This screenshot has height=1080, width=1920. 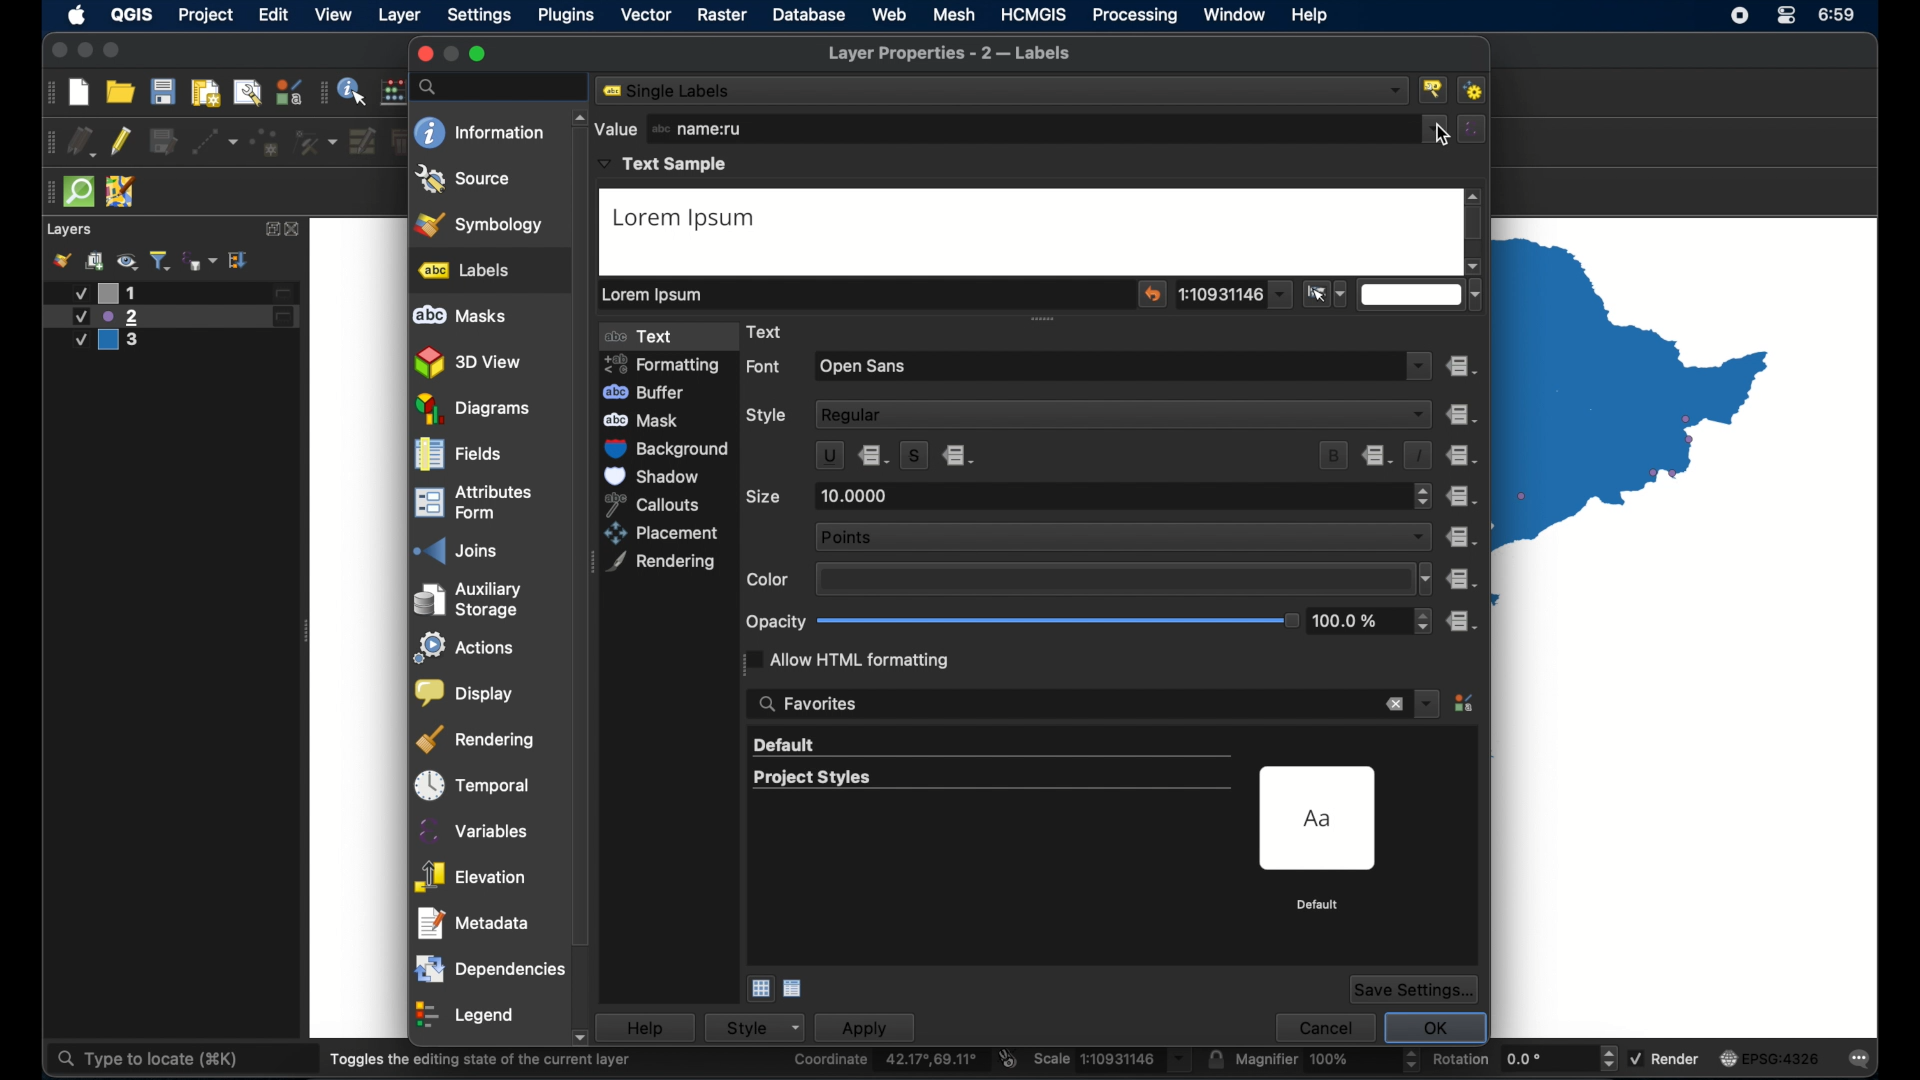 What do you see at coordinates (47, 142) in the screenshot?
I see `drag handle` at bounding box center [47, 142].